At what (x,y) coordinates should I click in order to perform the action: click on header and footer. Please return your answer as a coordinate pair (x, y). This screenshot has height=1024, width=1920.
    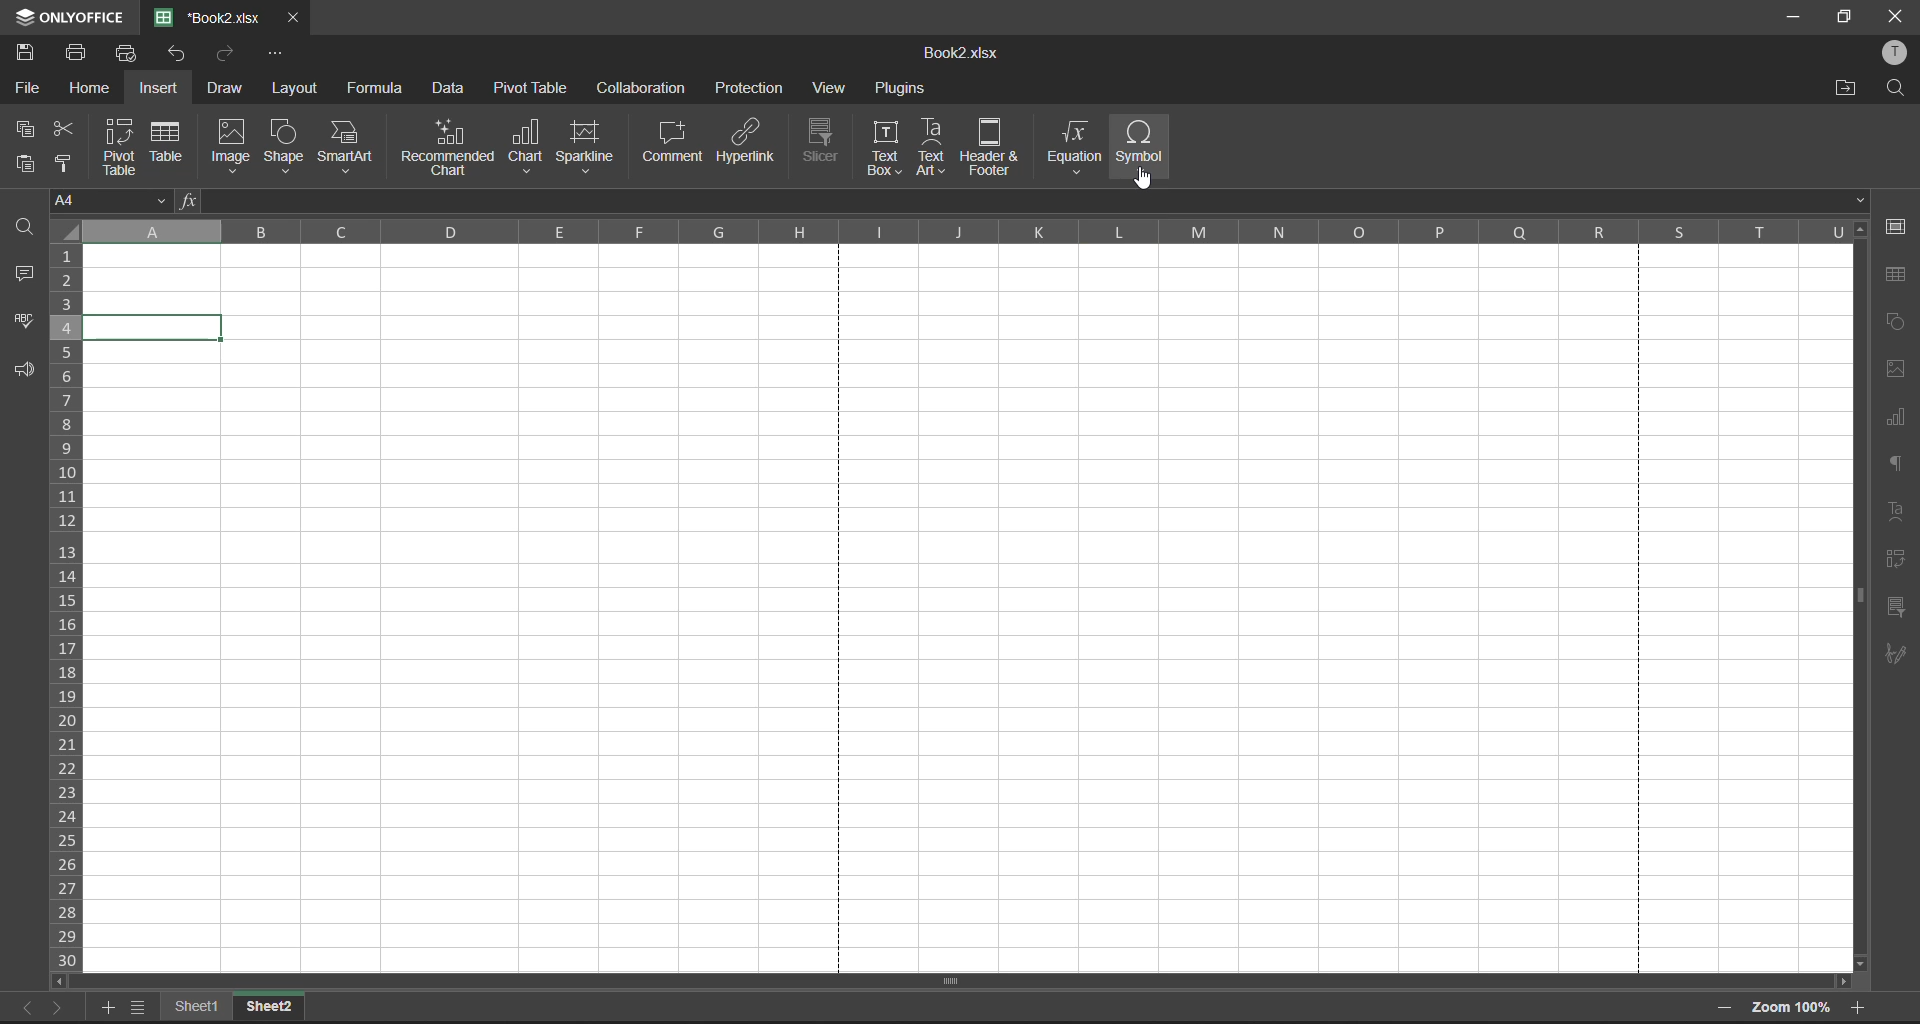
    Looking at the image, I should click on (994, 148).